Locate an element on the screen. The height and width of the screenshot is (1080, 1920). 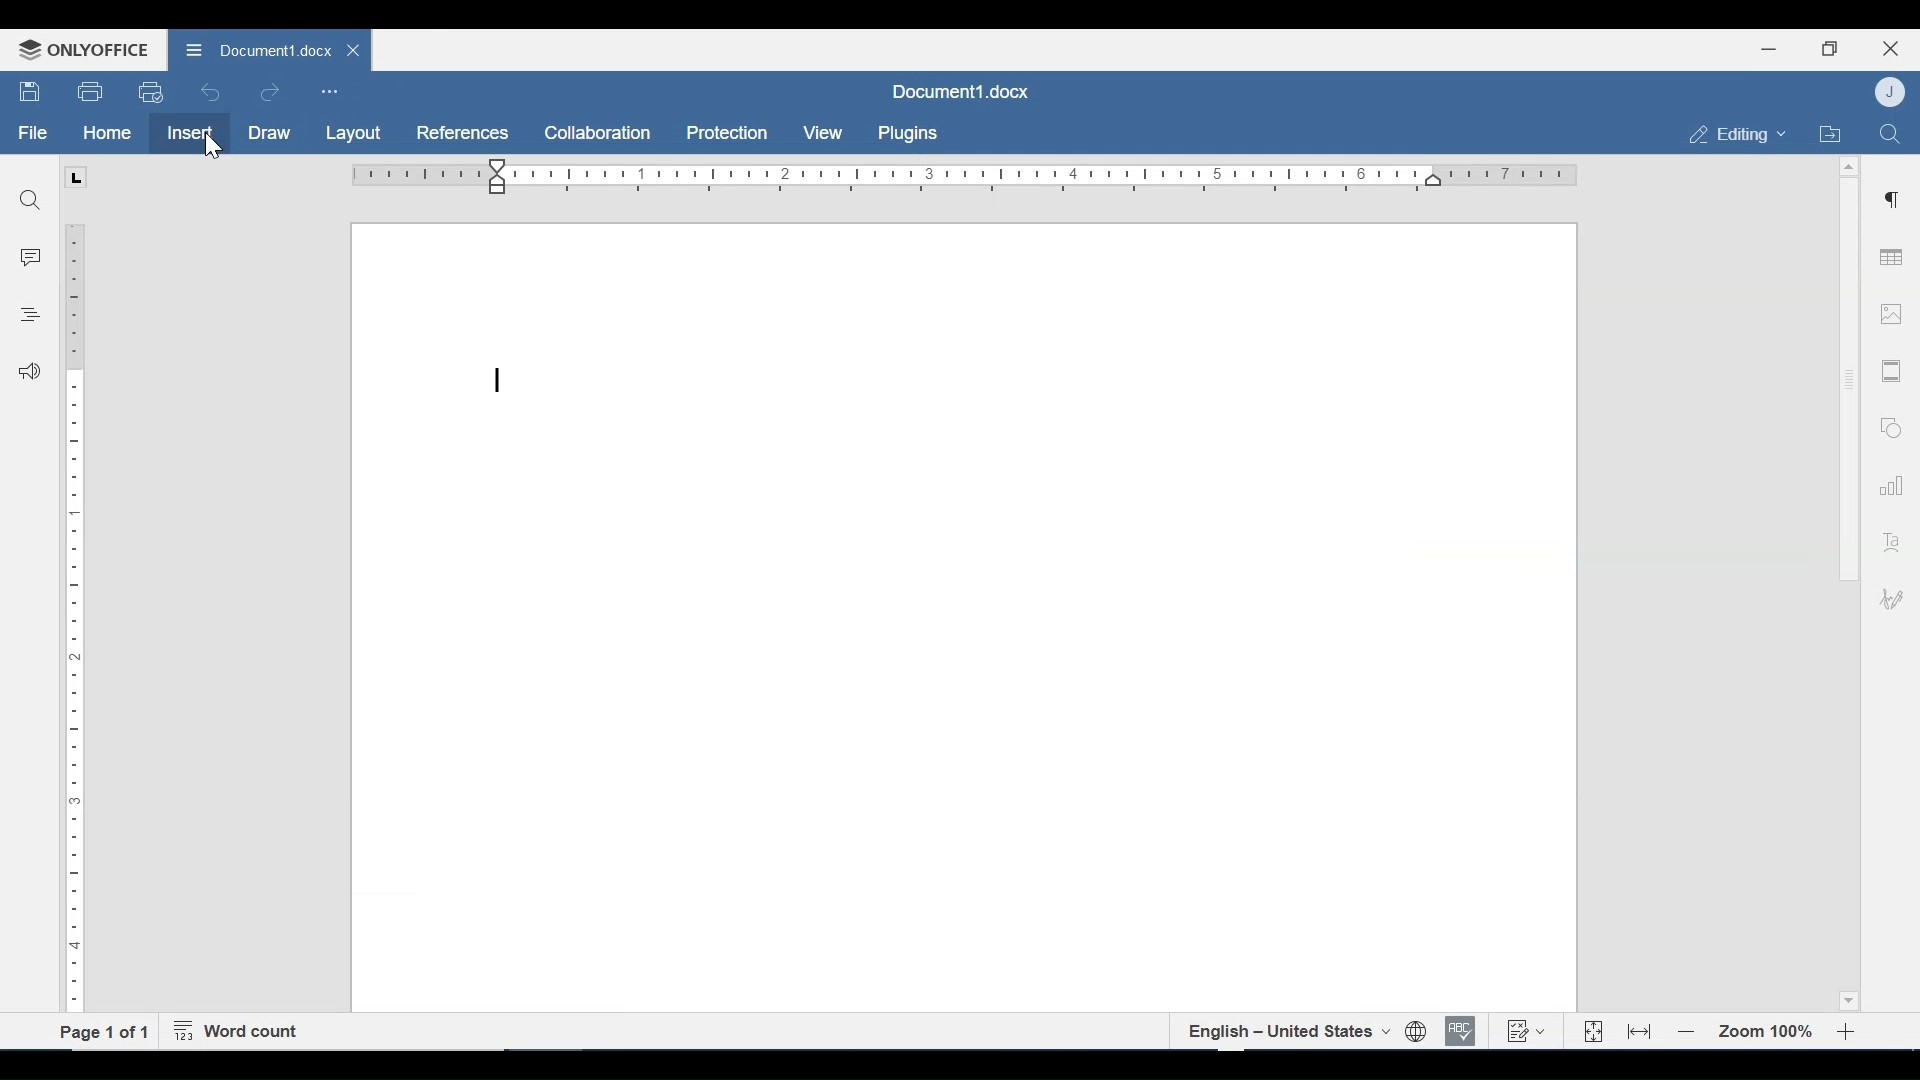
Plugins is located at coordinates (905, 134).